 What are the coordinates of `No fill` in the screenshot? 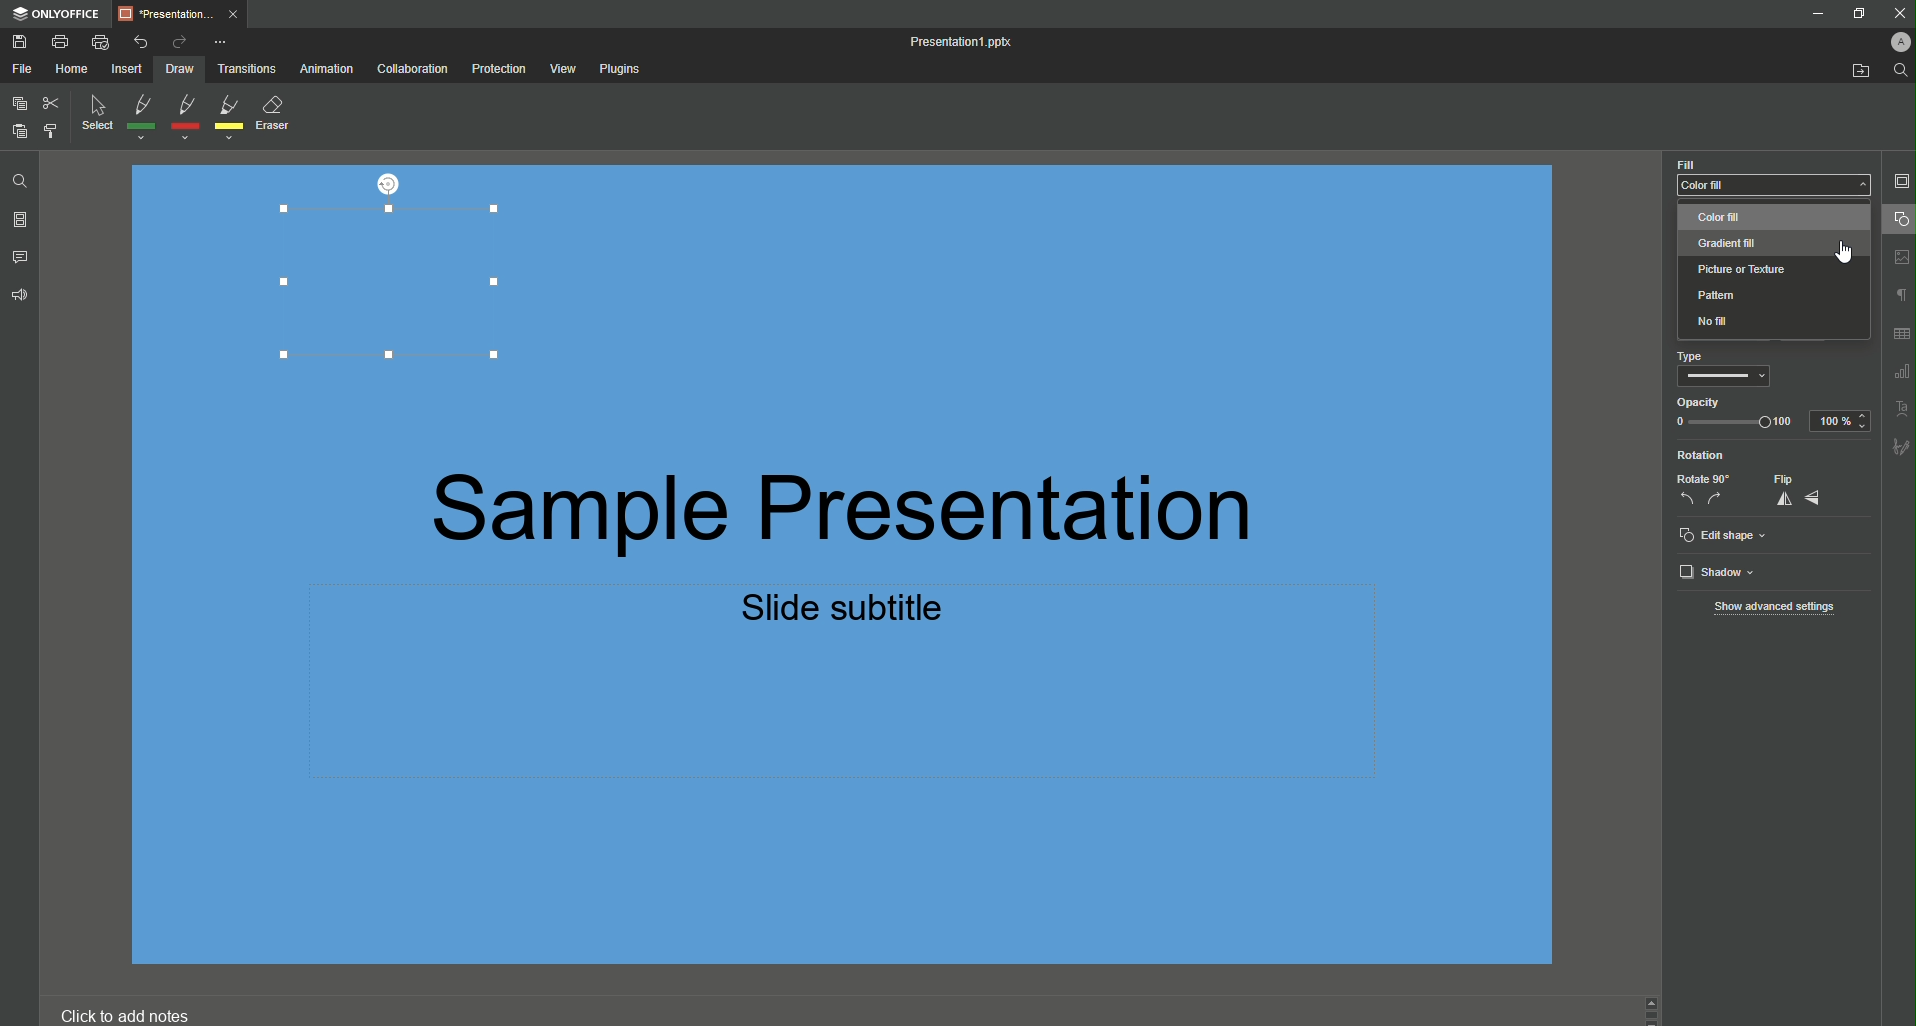 It's located at (1714, 322).